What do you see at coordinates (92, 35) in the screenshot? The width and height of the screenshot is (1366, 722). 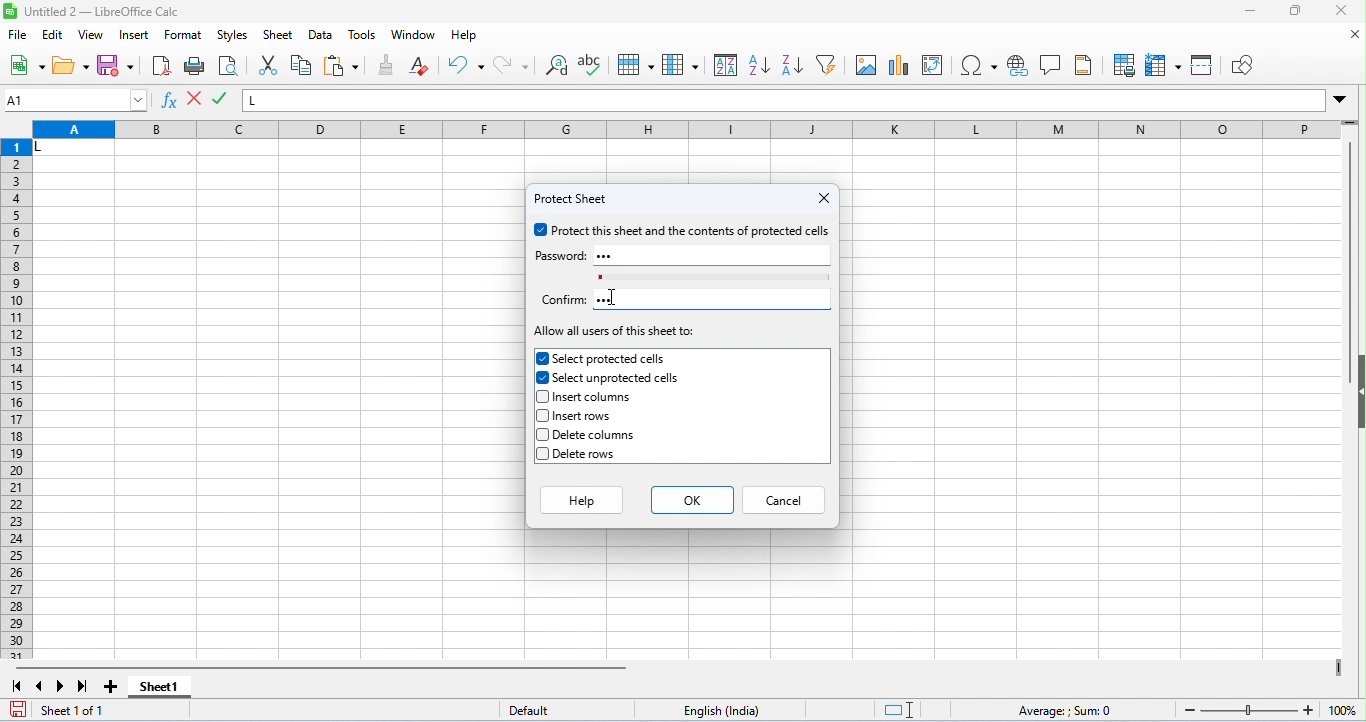 I see `view` at bounding box center [92, 35].